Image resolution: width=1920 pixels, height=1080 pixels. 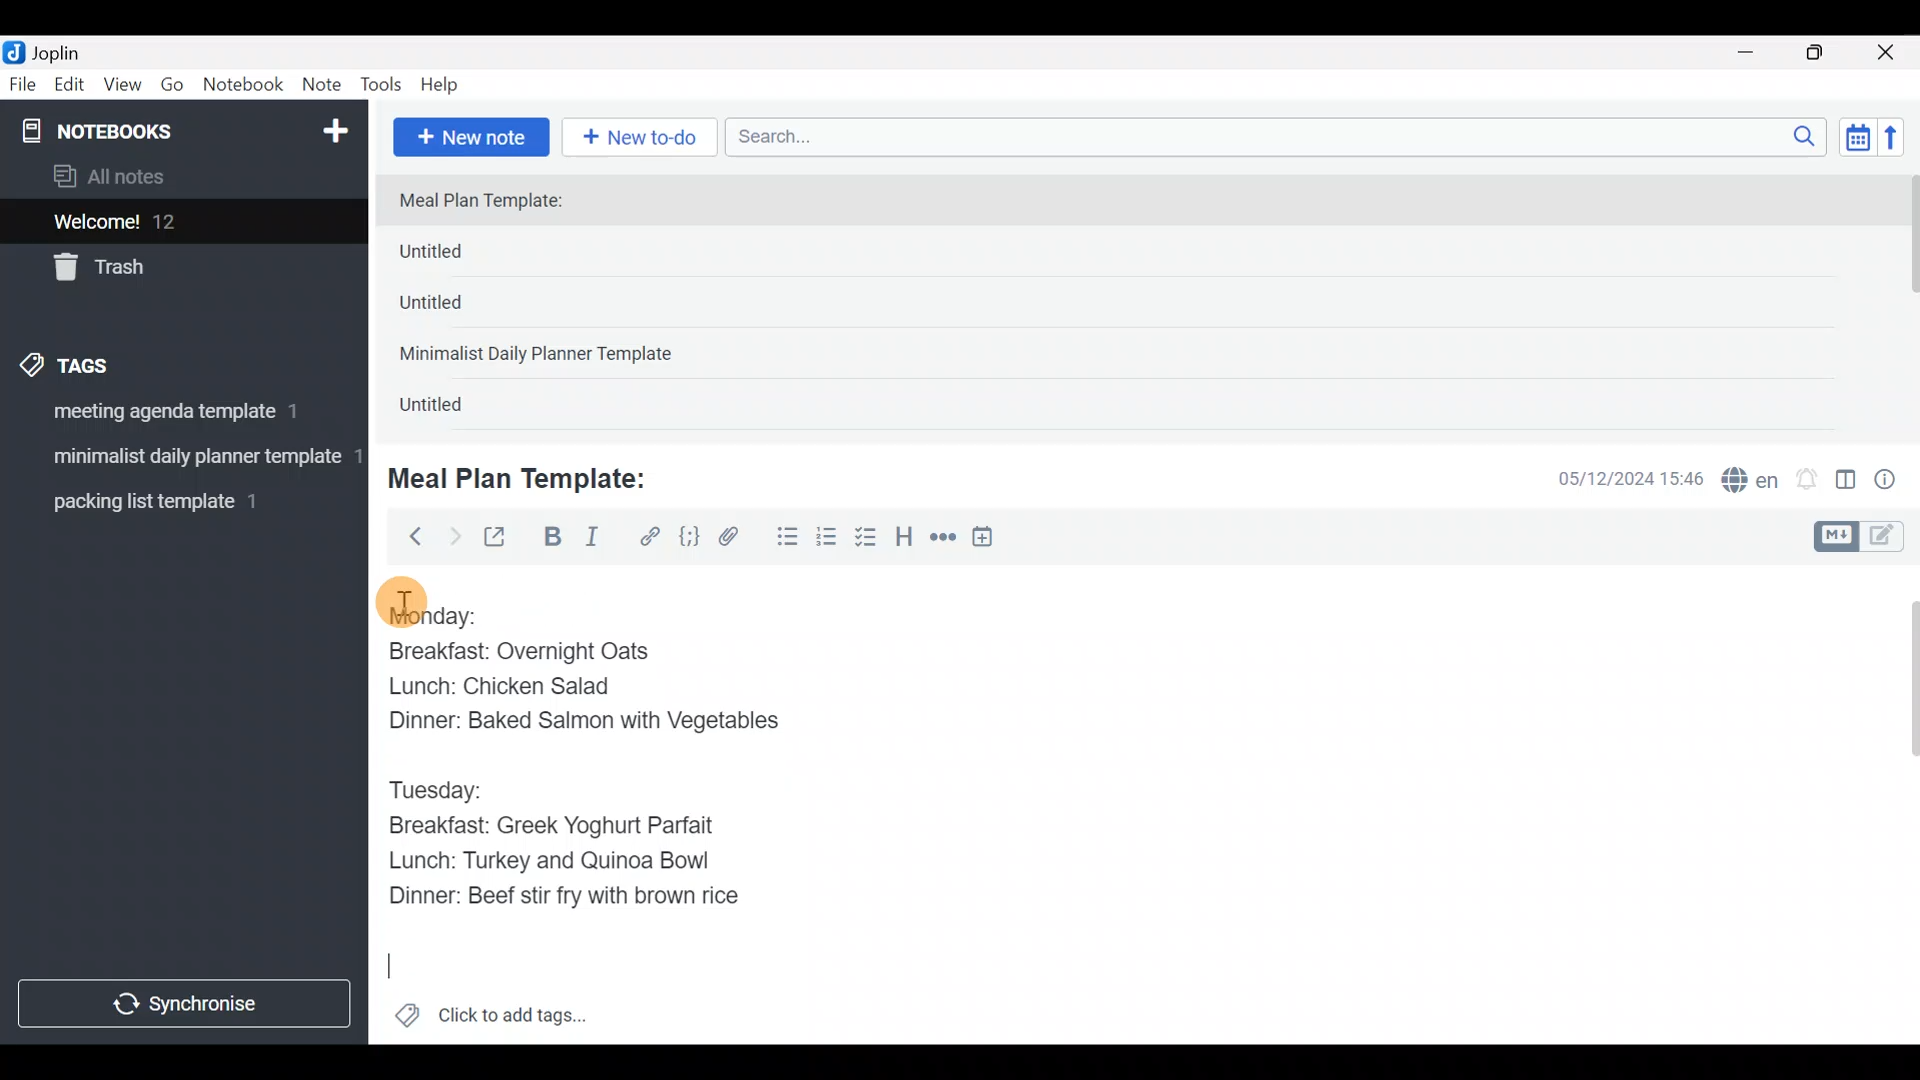 I want to click on Tag 3, so click(x=177, y=501).